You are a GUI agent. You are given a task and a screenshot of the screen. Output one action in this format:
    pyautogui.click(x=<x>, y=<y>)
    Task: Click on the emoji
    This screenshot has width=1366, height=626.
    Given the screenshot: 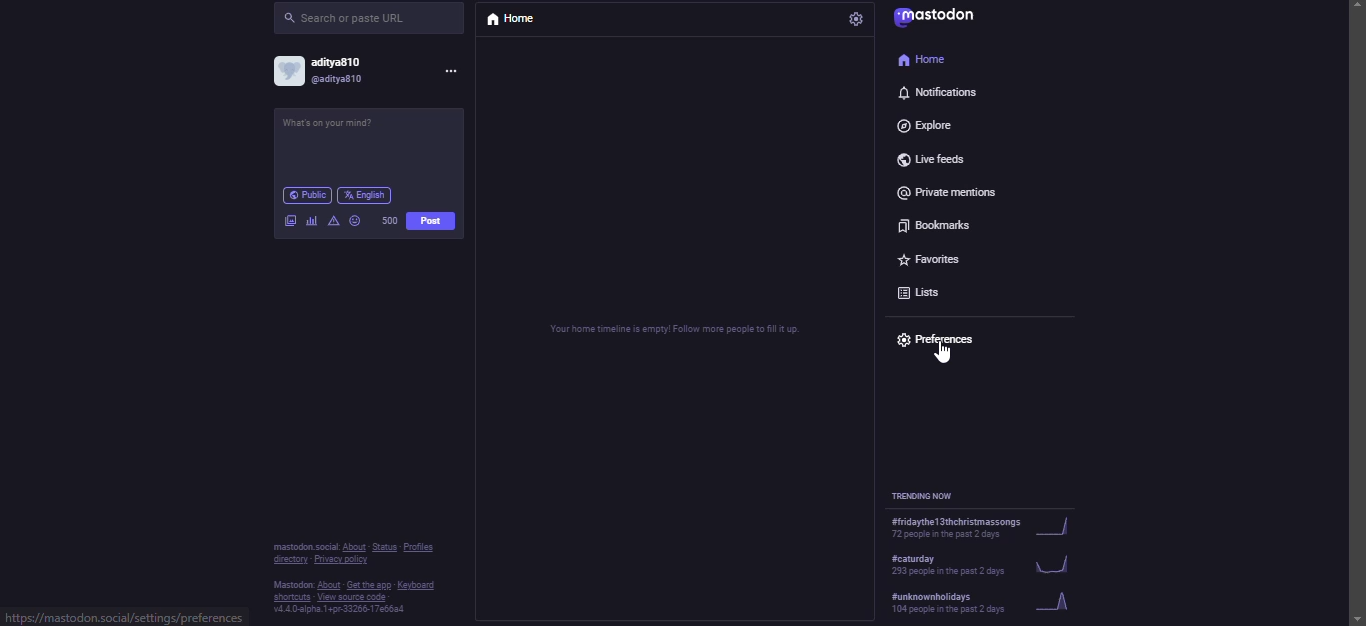 What is the action you would take?
    pyautogui.click(x=354, y=221)
    